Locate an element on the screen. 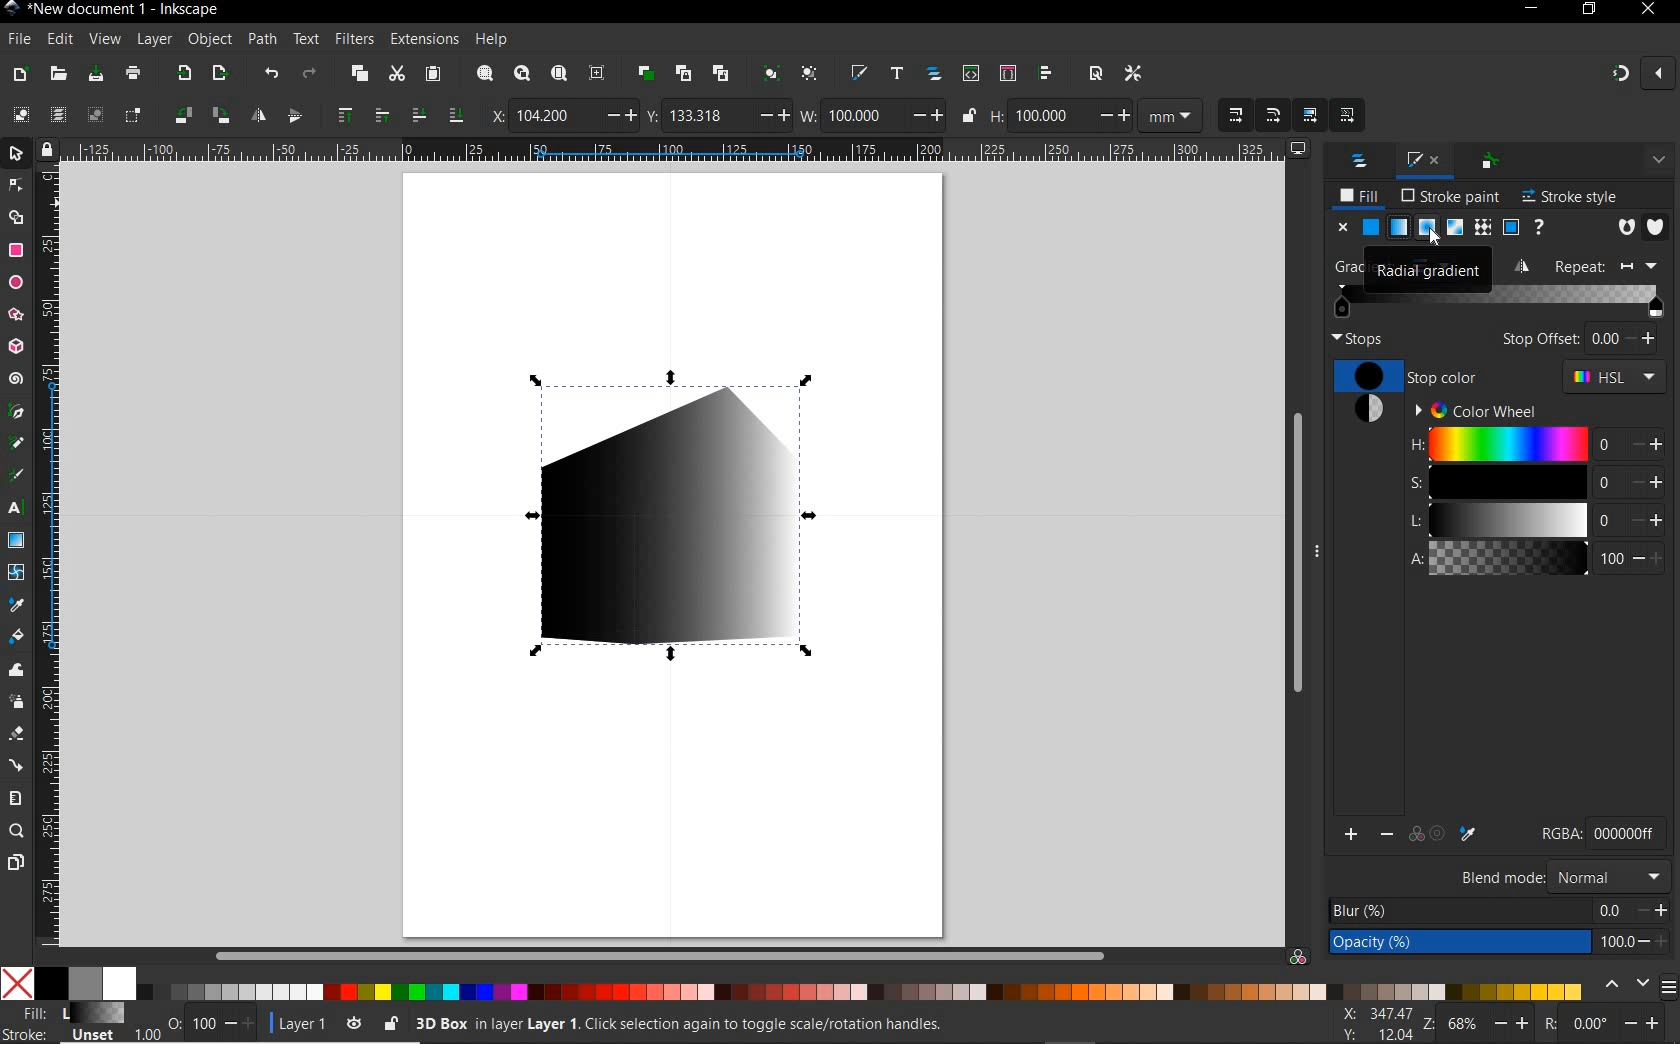  TOGGLE SELECTION BOX is located at coordinates (133, 117).